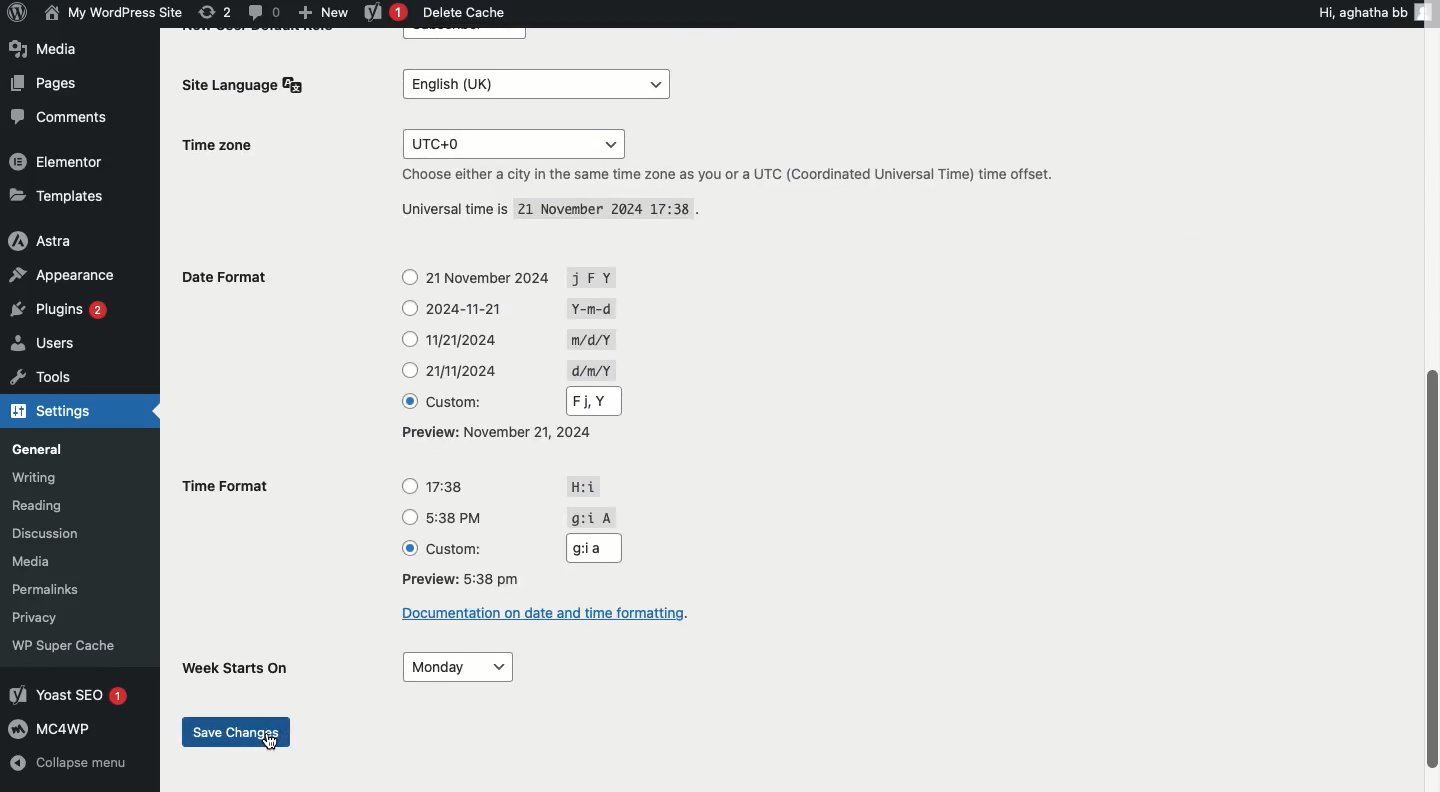 This screenshot has width=1440, height=792. I want to click on Time zone, so click(236, 147).